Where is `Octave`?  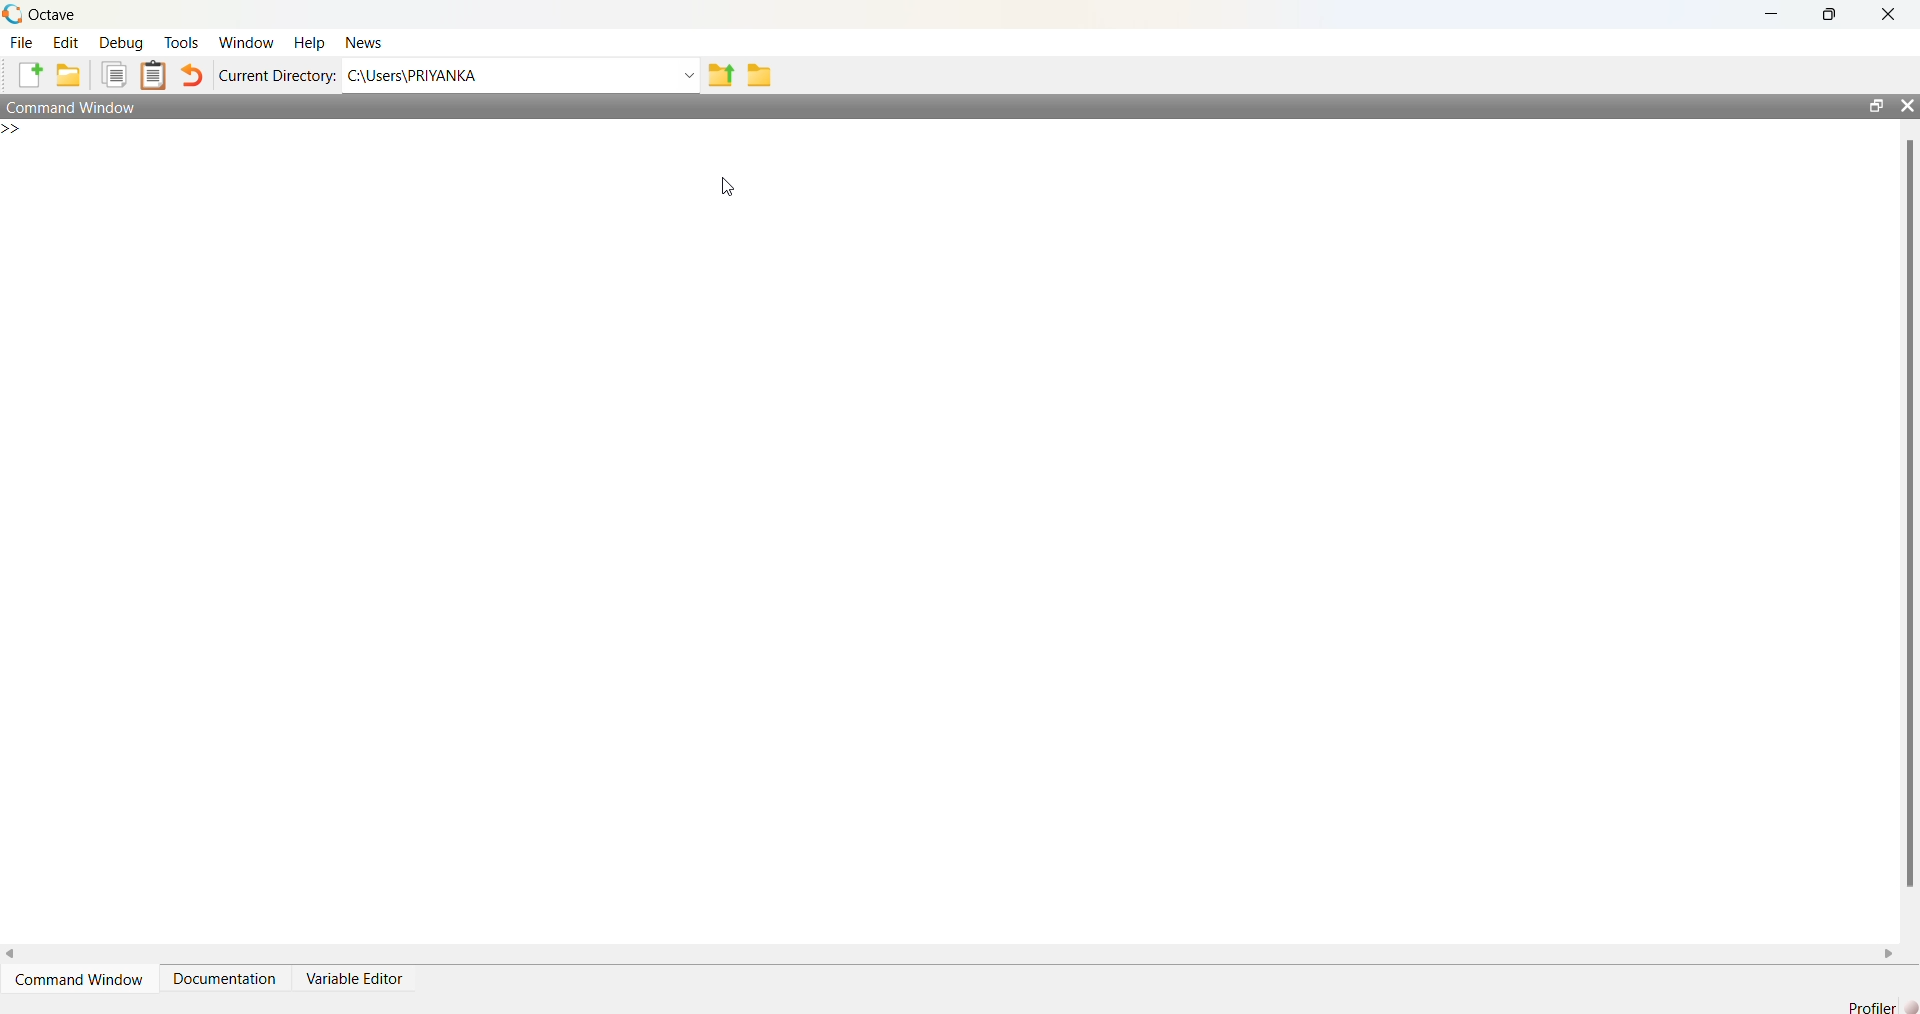 Octave is located at coordinates (53, 15).